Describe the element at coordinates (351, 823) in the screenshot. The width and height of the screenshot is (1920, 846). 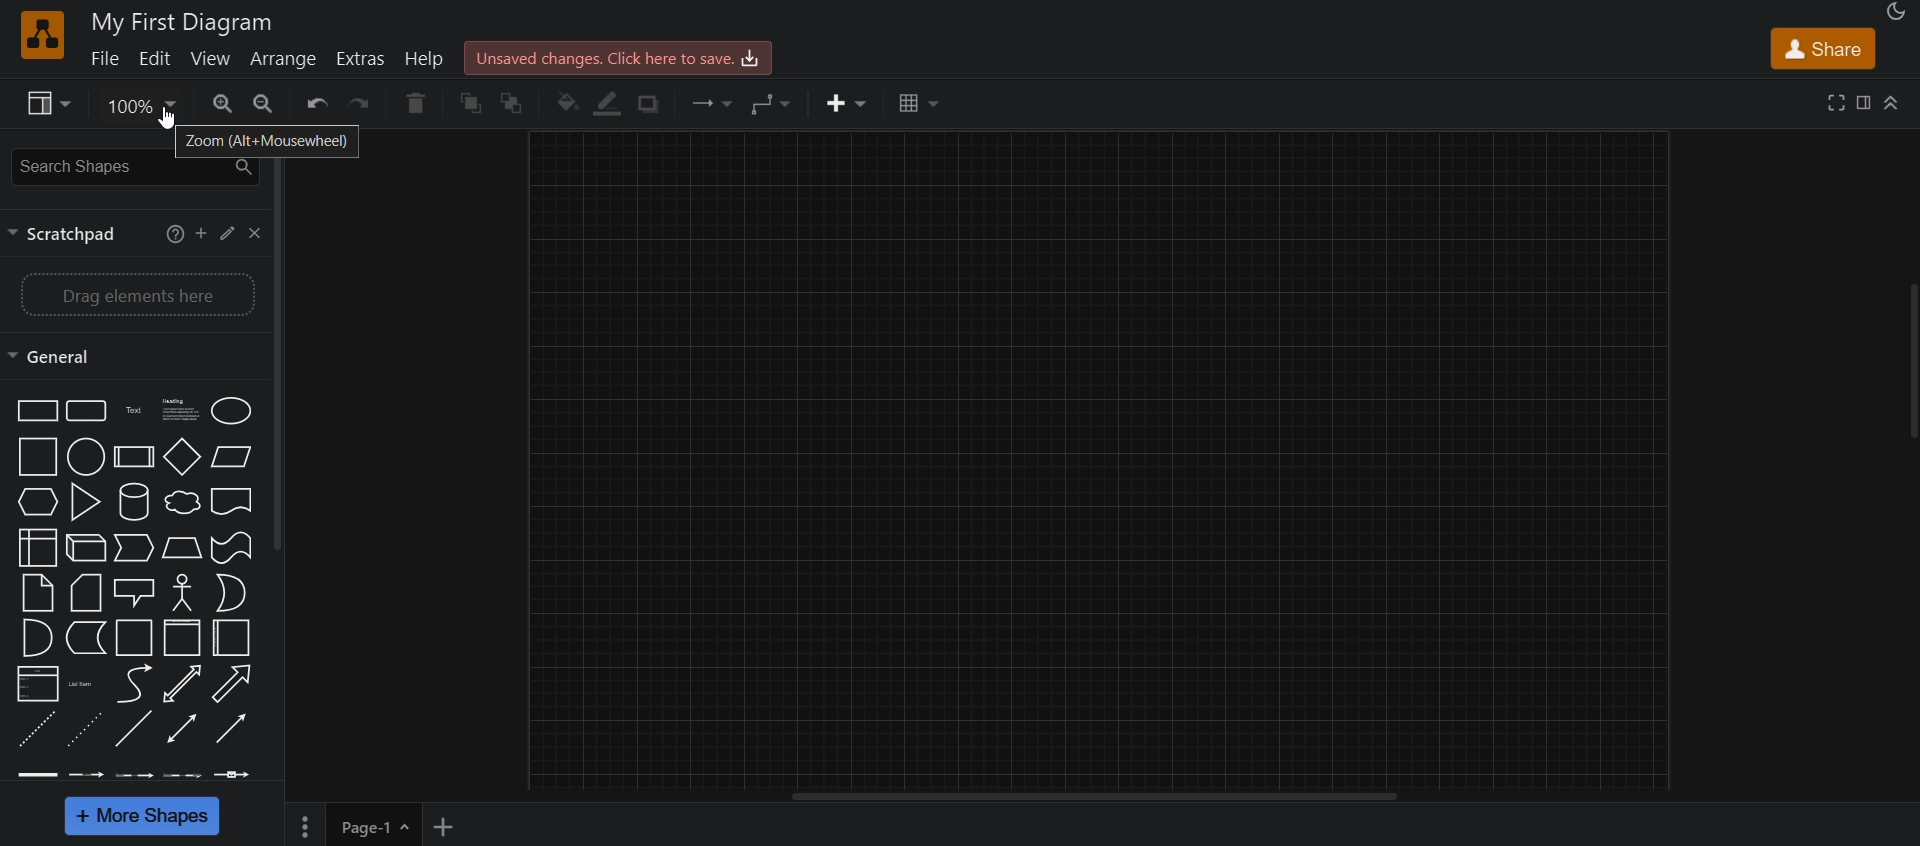
I see `page 1` at that location.